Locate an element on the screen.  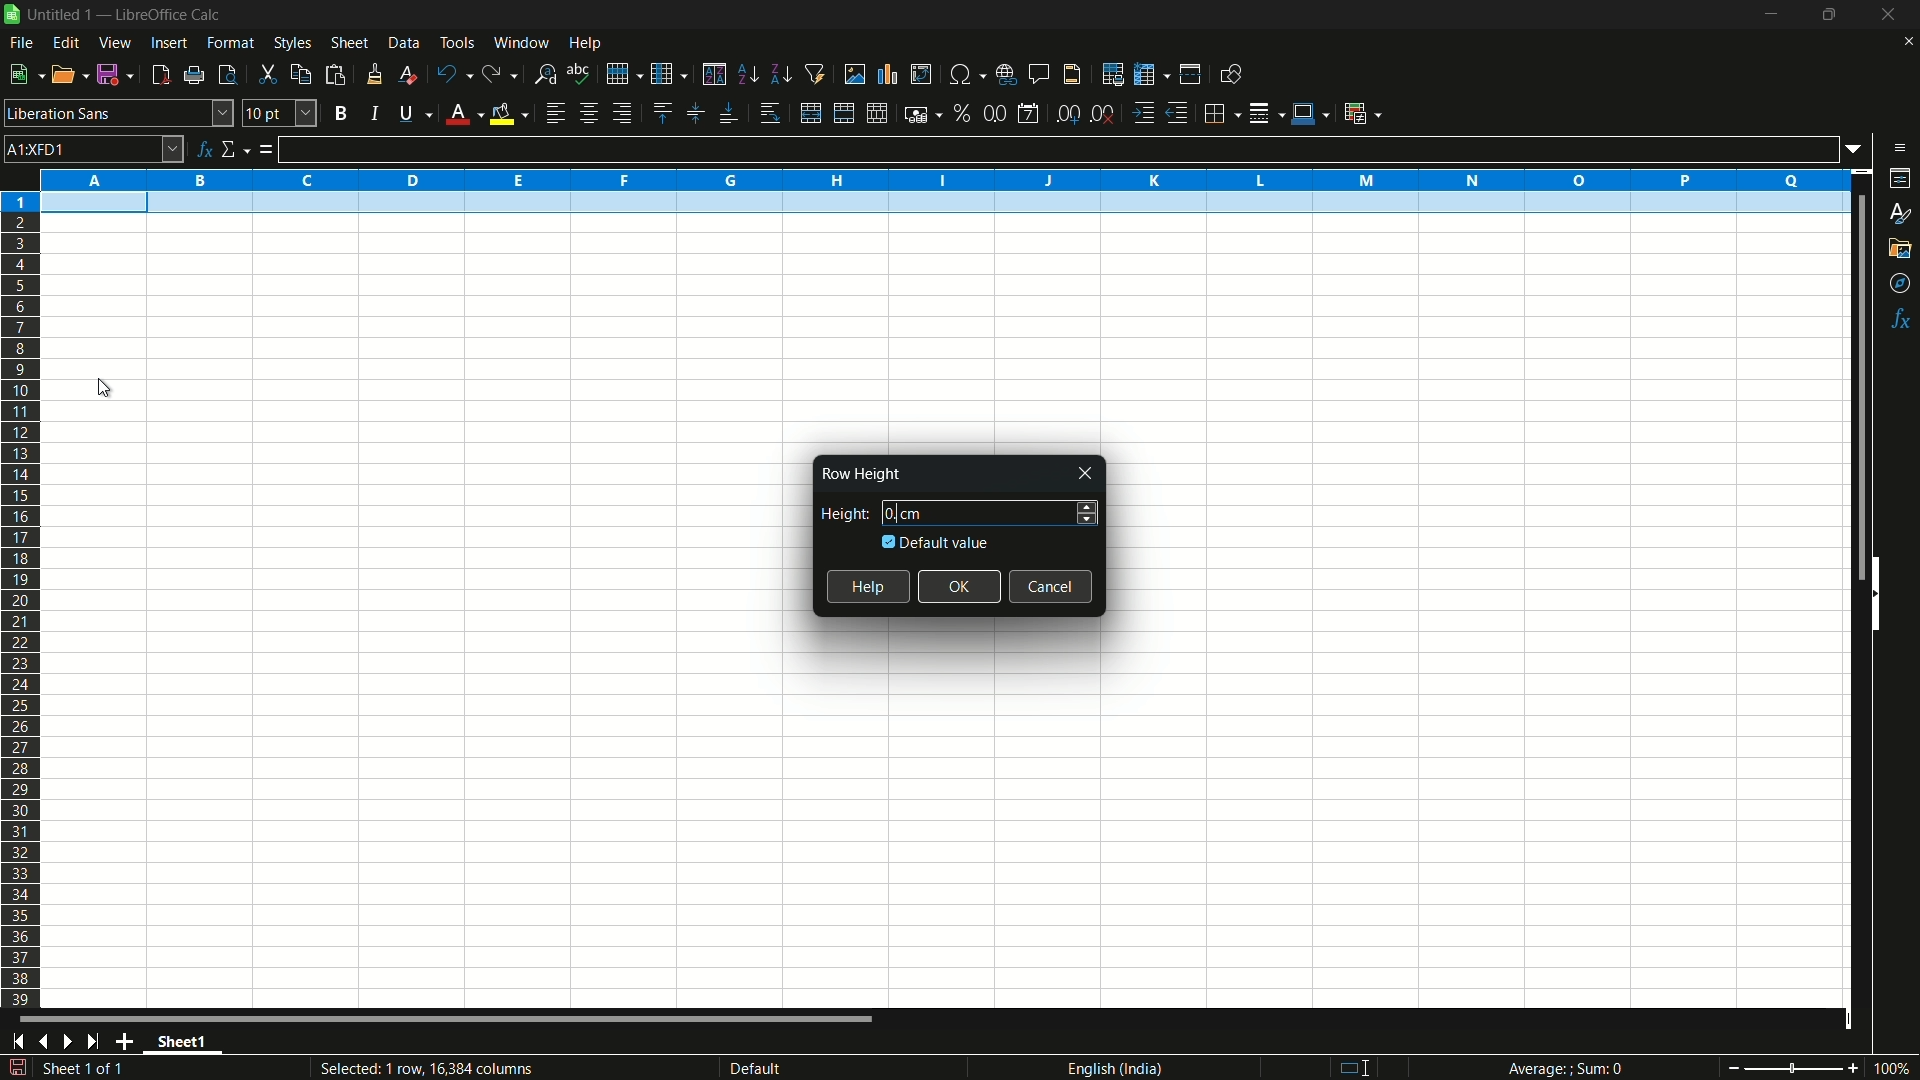
align right is located at coordinates (620, 114).